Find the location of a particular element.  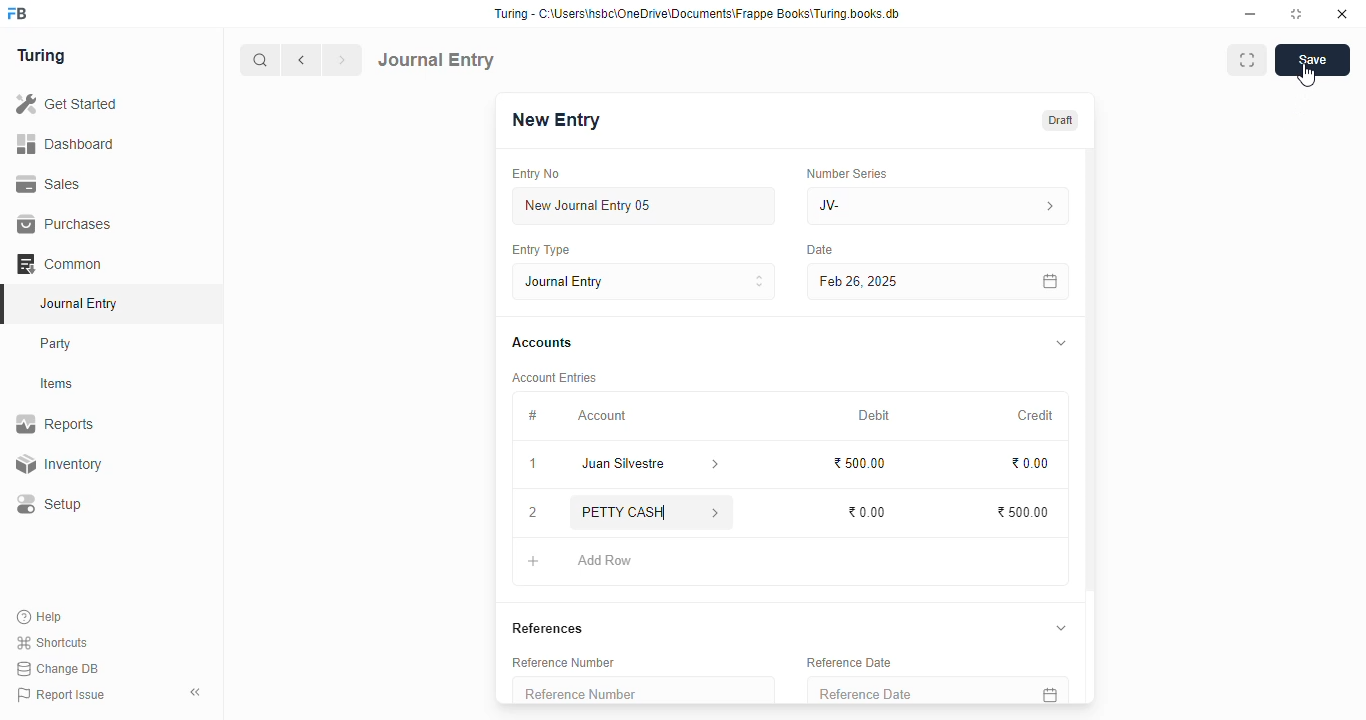

toggle maximize is located at coordinates (1296, 14).